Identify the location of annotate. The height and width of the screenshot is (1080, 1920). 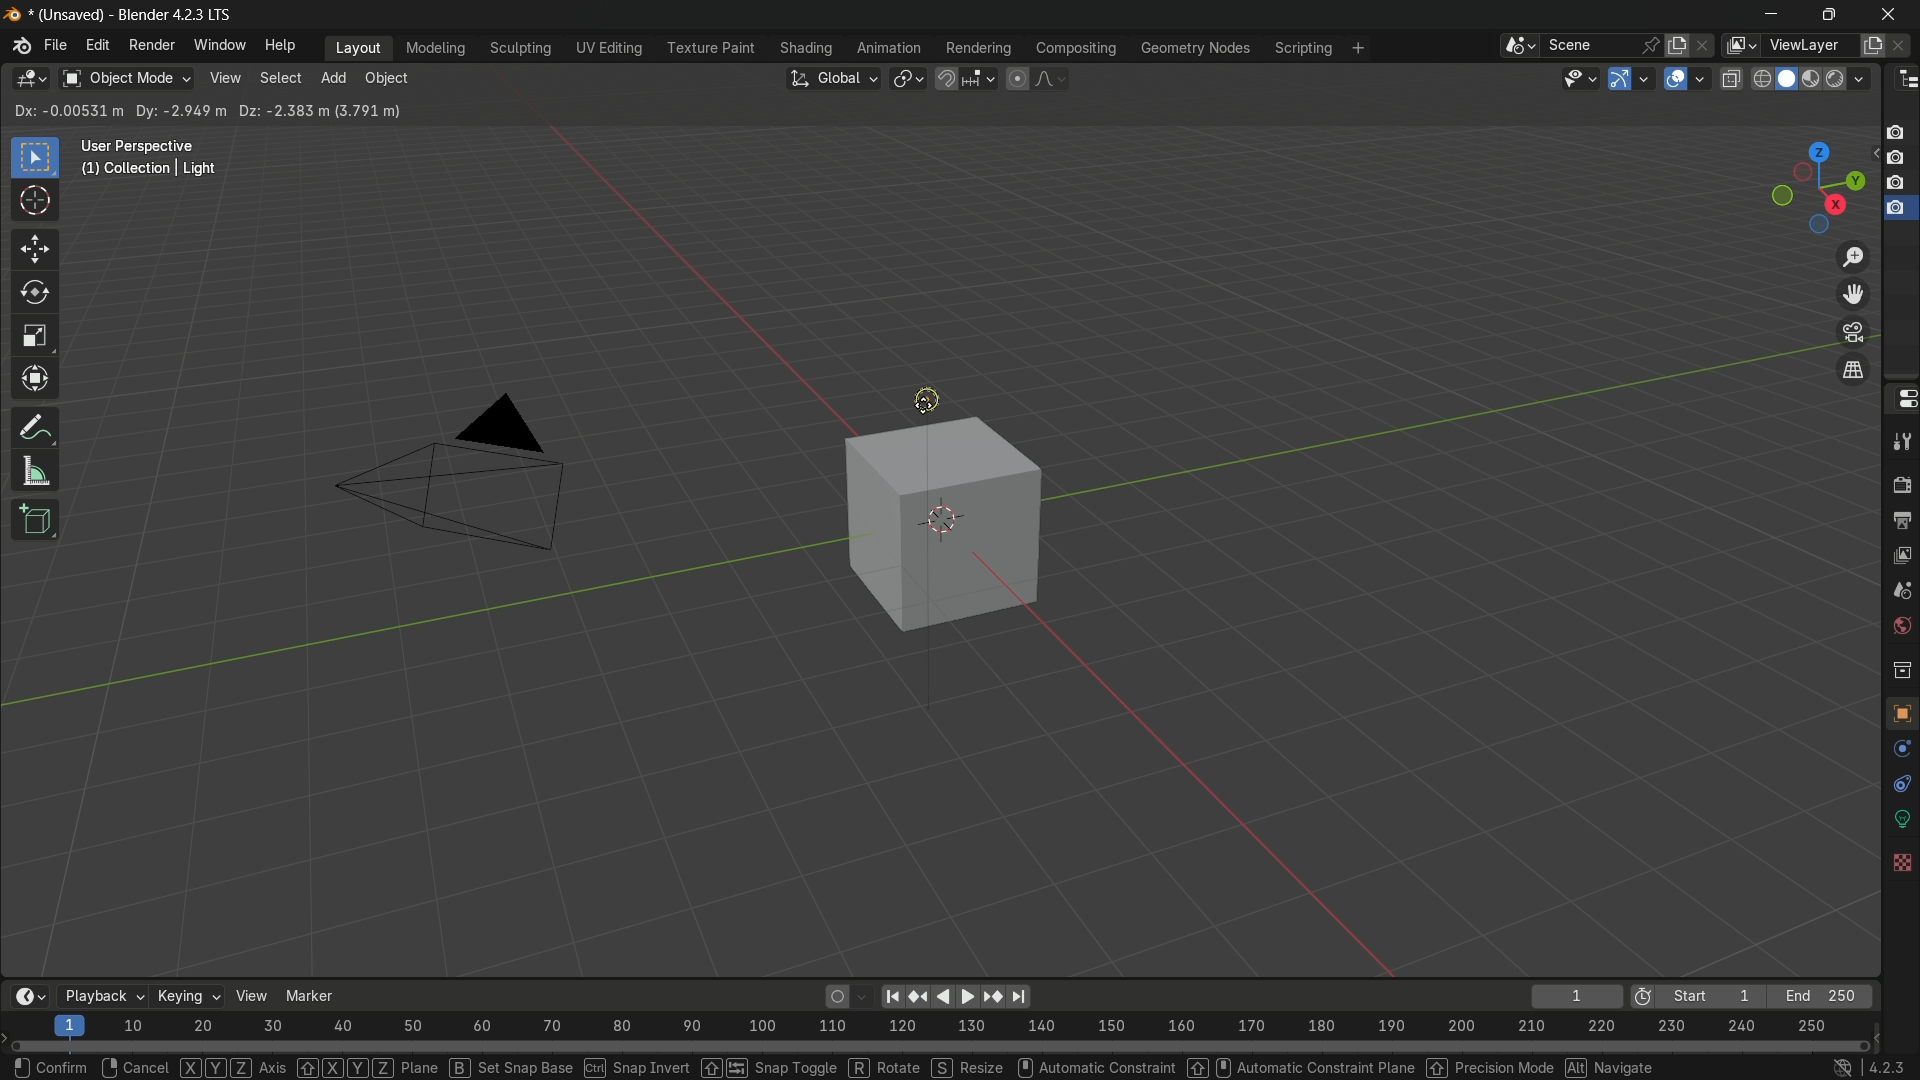
(40, 427).